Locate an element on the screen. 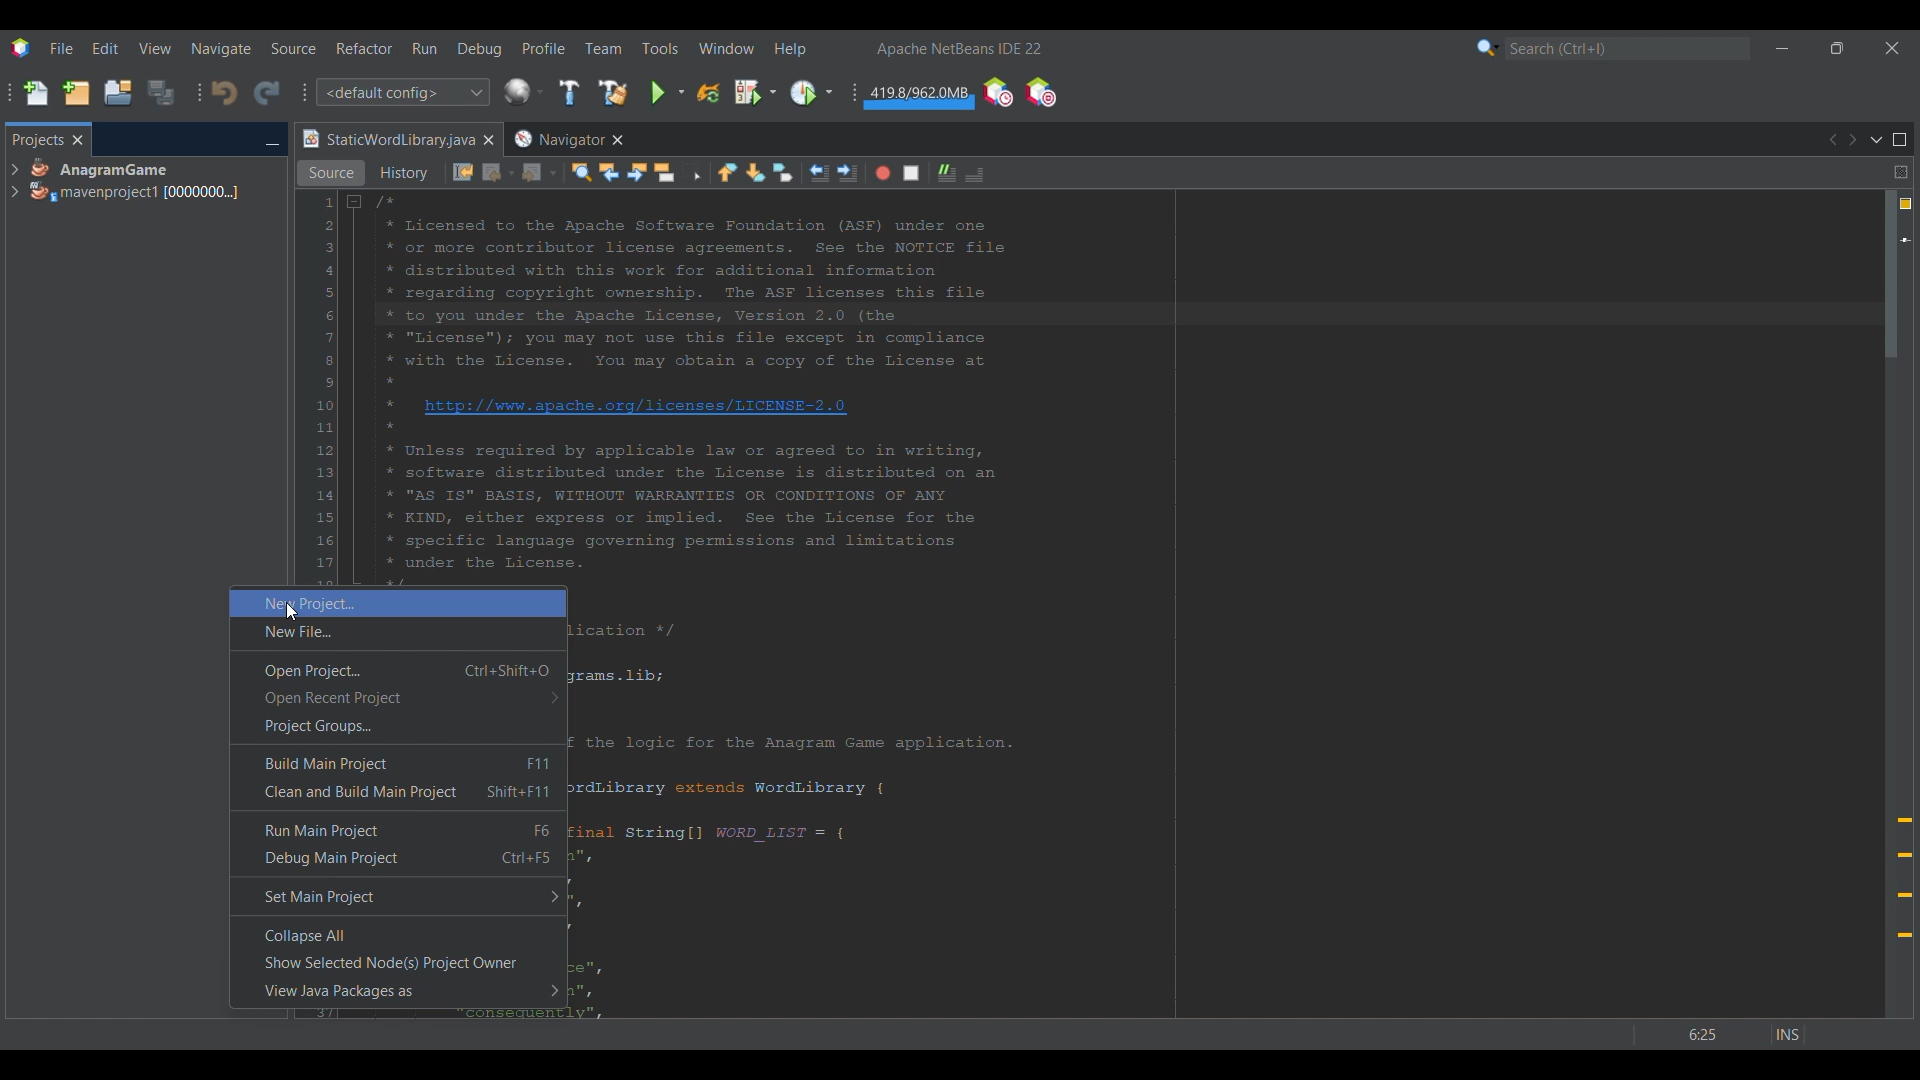 This screenshot has height=1080, width=1920. Find previous occurrences is located at coordinates (609, 172).